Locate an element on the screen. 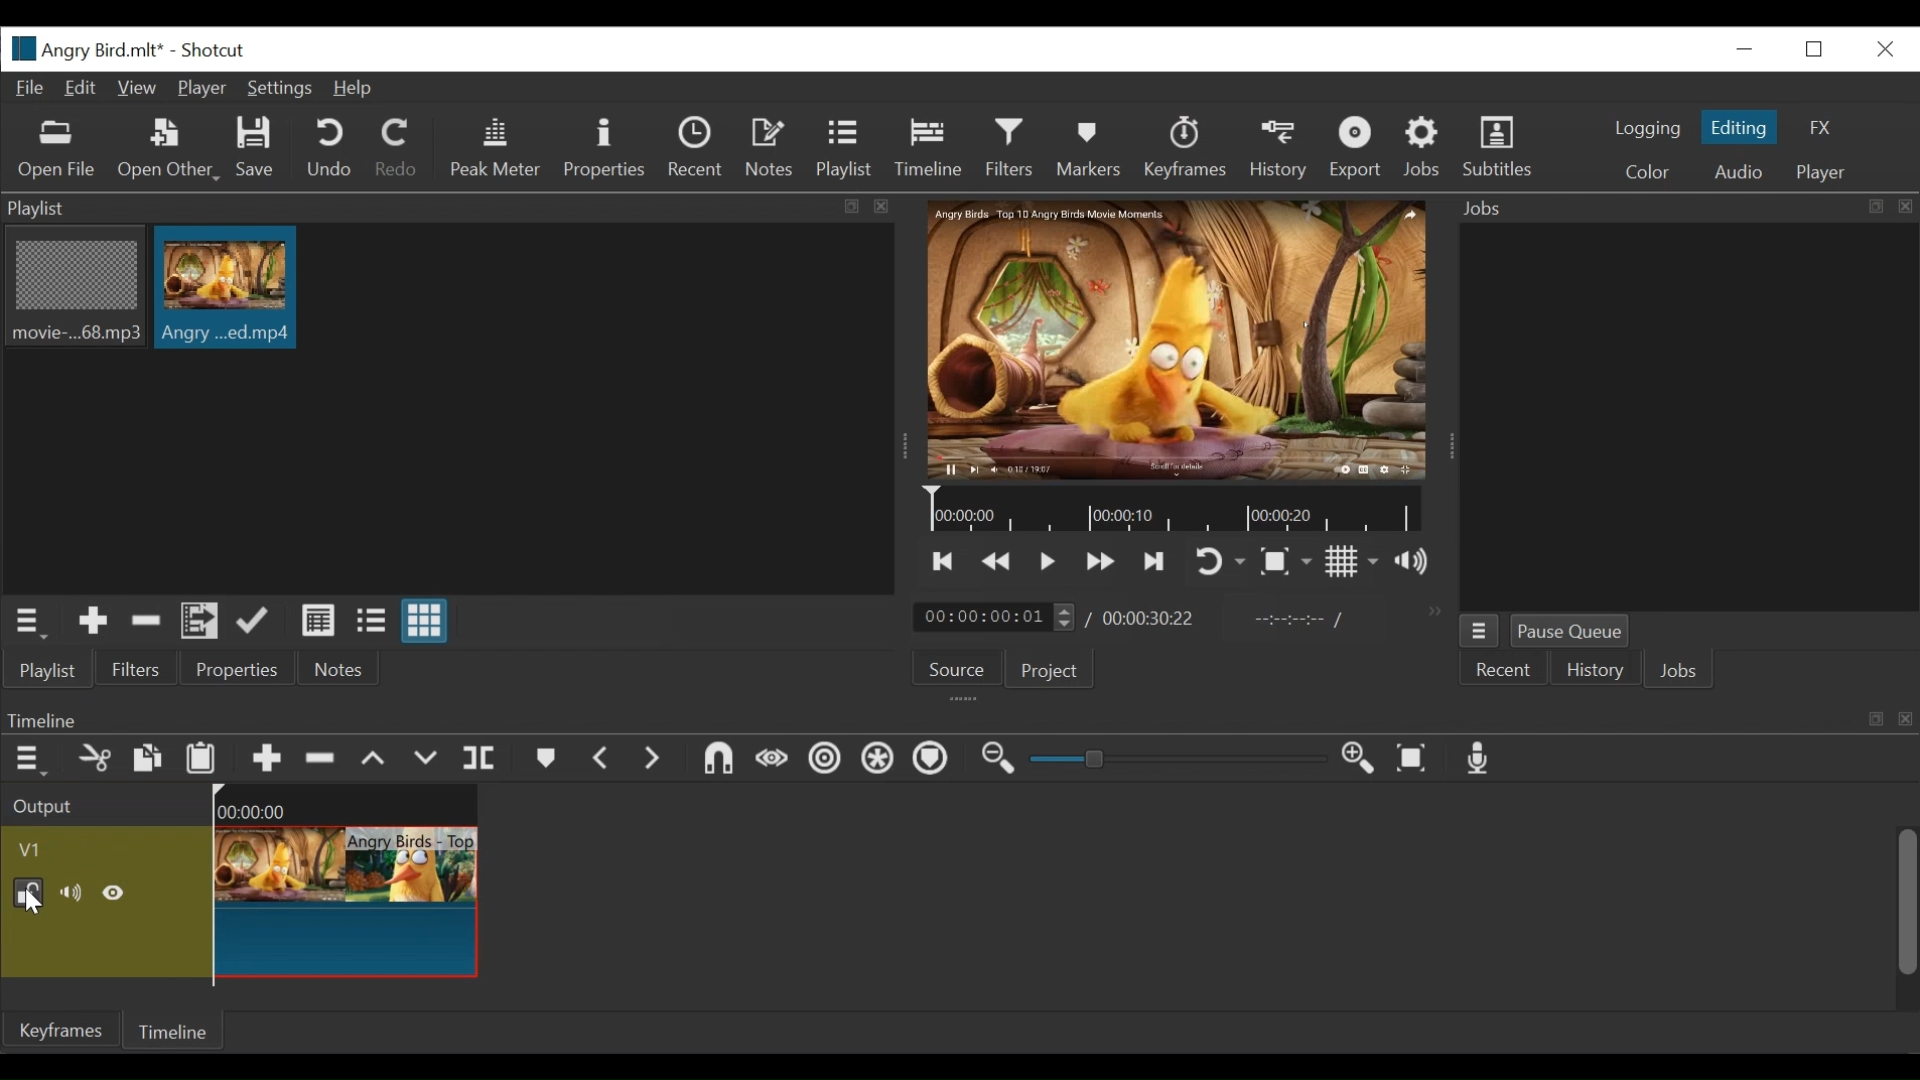 This screenshot has width=1920, height=1080. Show volume control is located at coordinates (1419, 562).